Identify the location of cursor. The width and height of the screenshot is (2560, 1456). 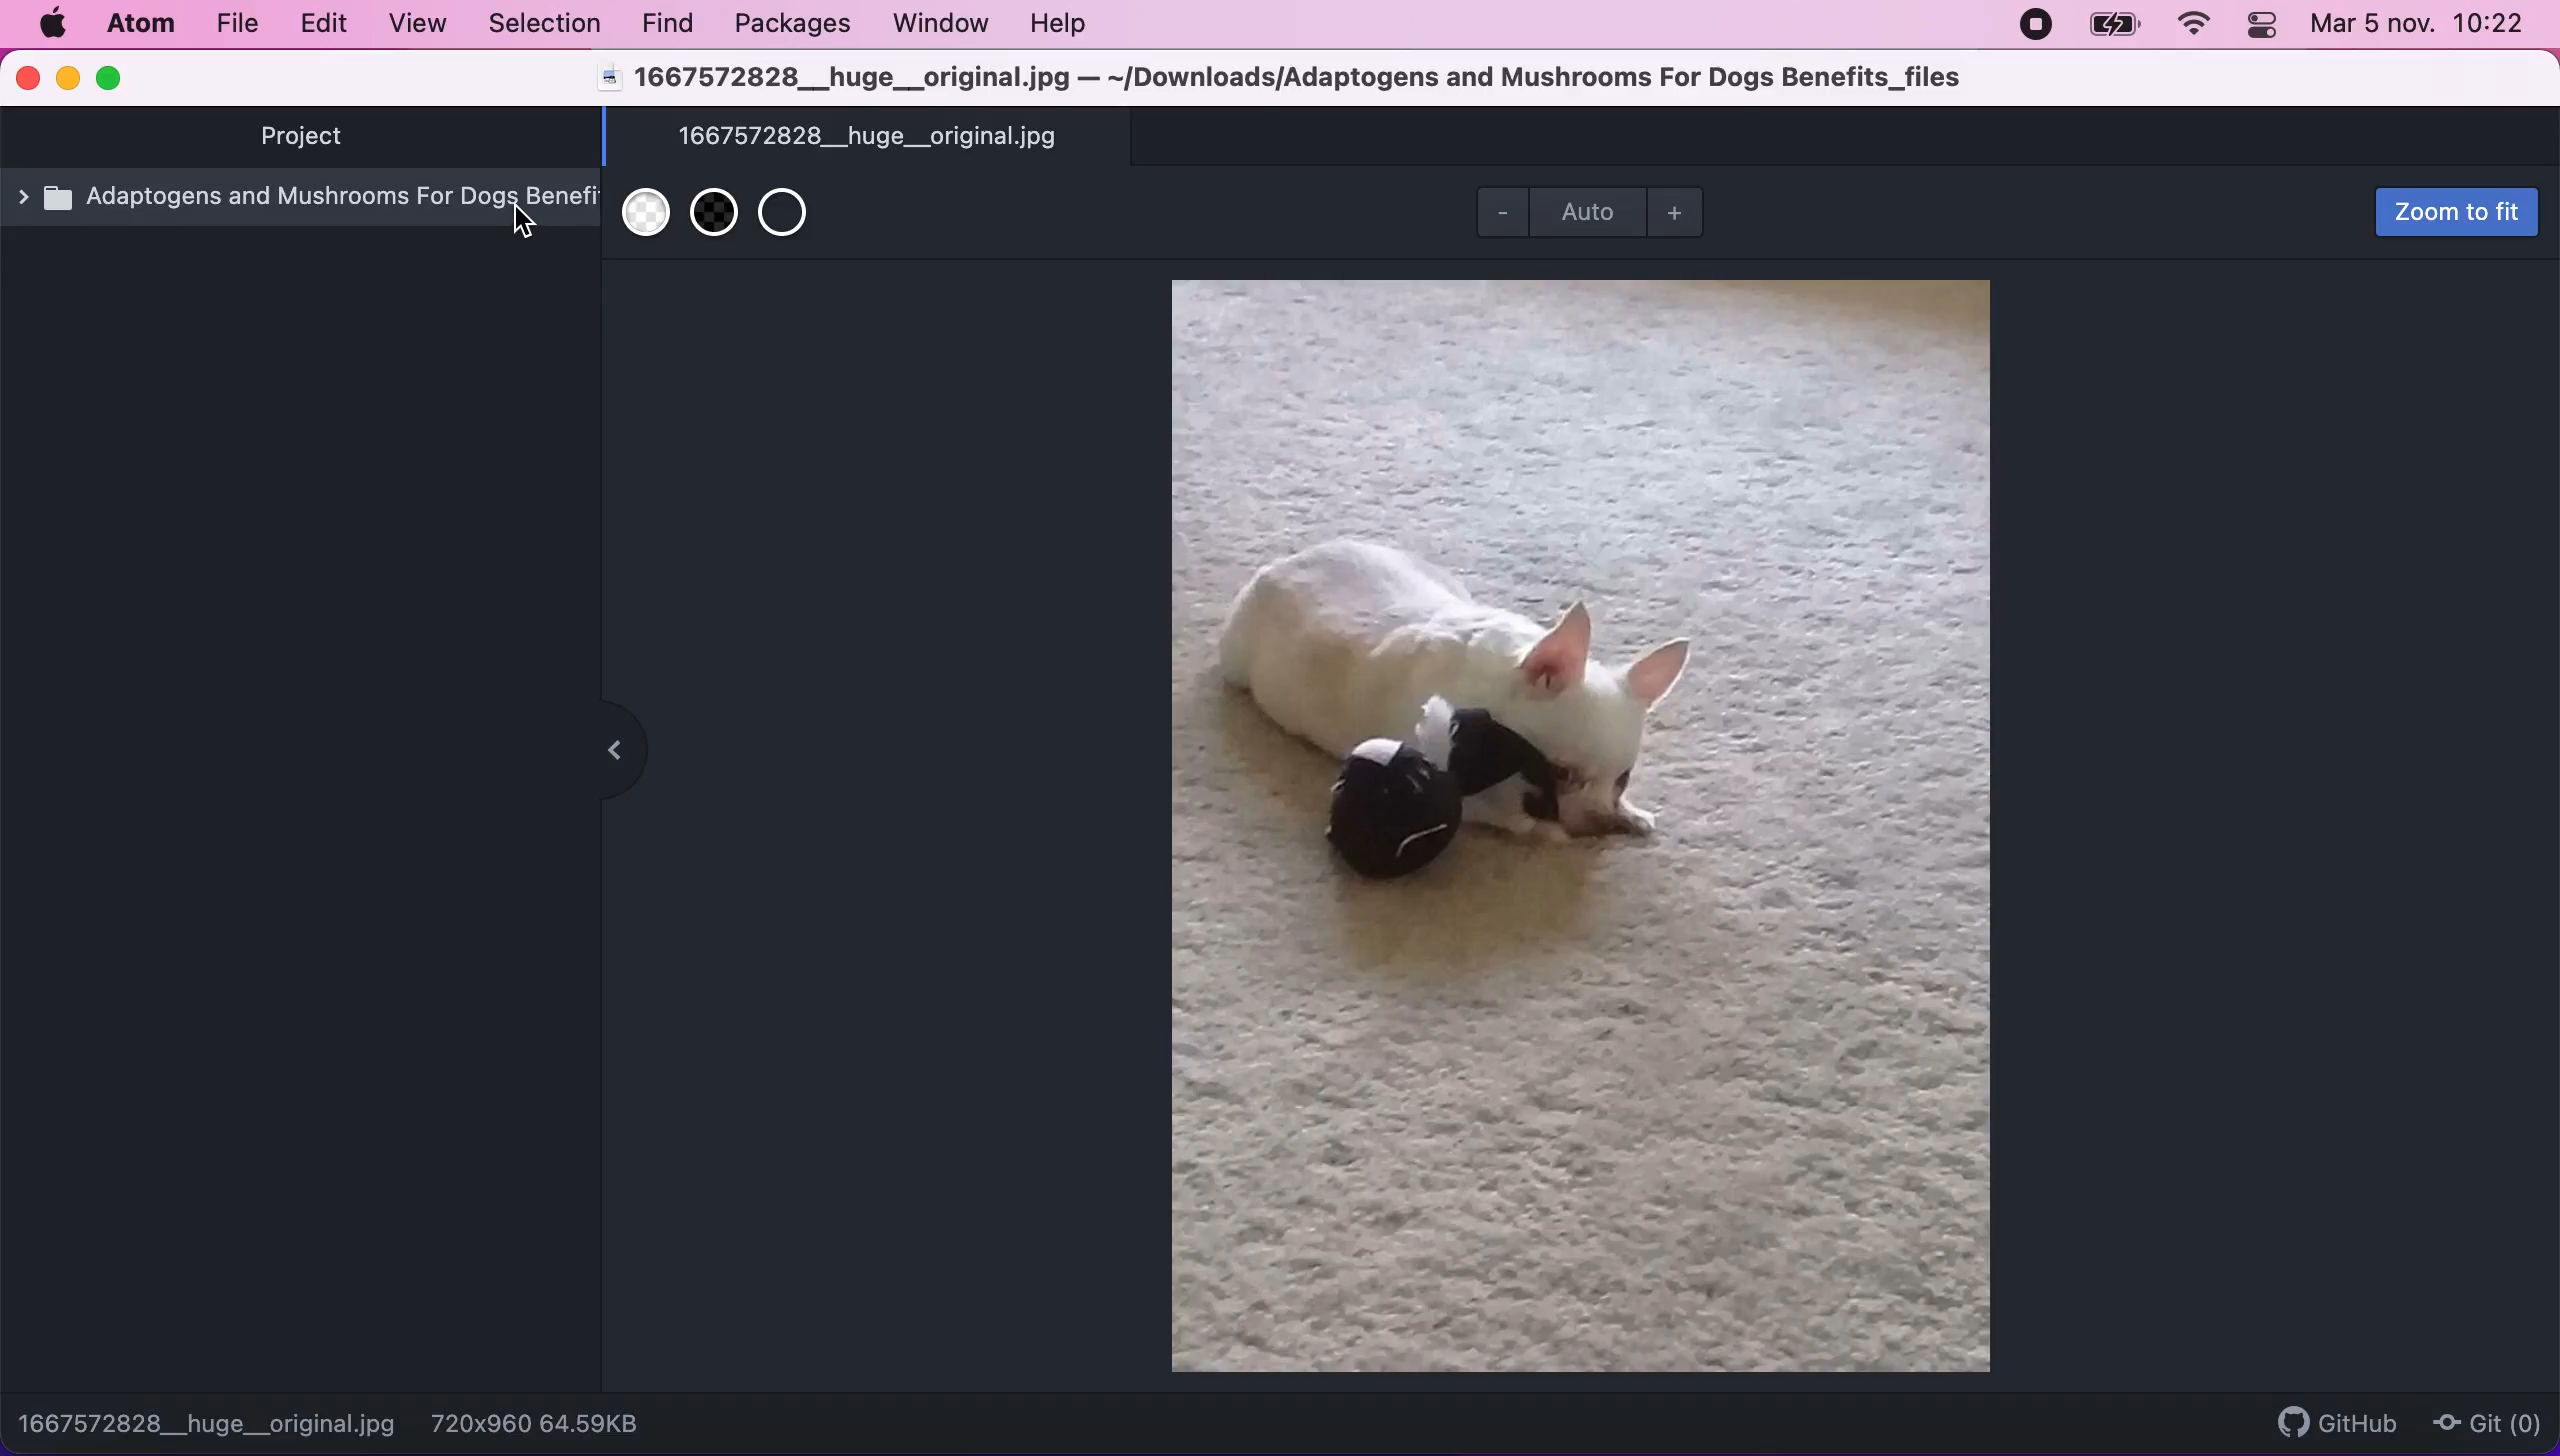
(526, 224).